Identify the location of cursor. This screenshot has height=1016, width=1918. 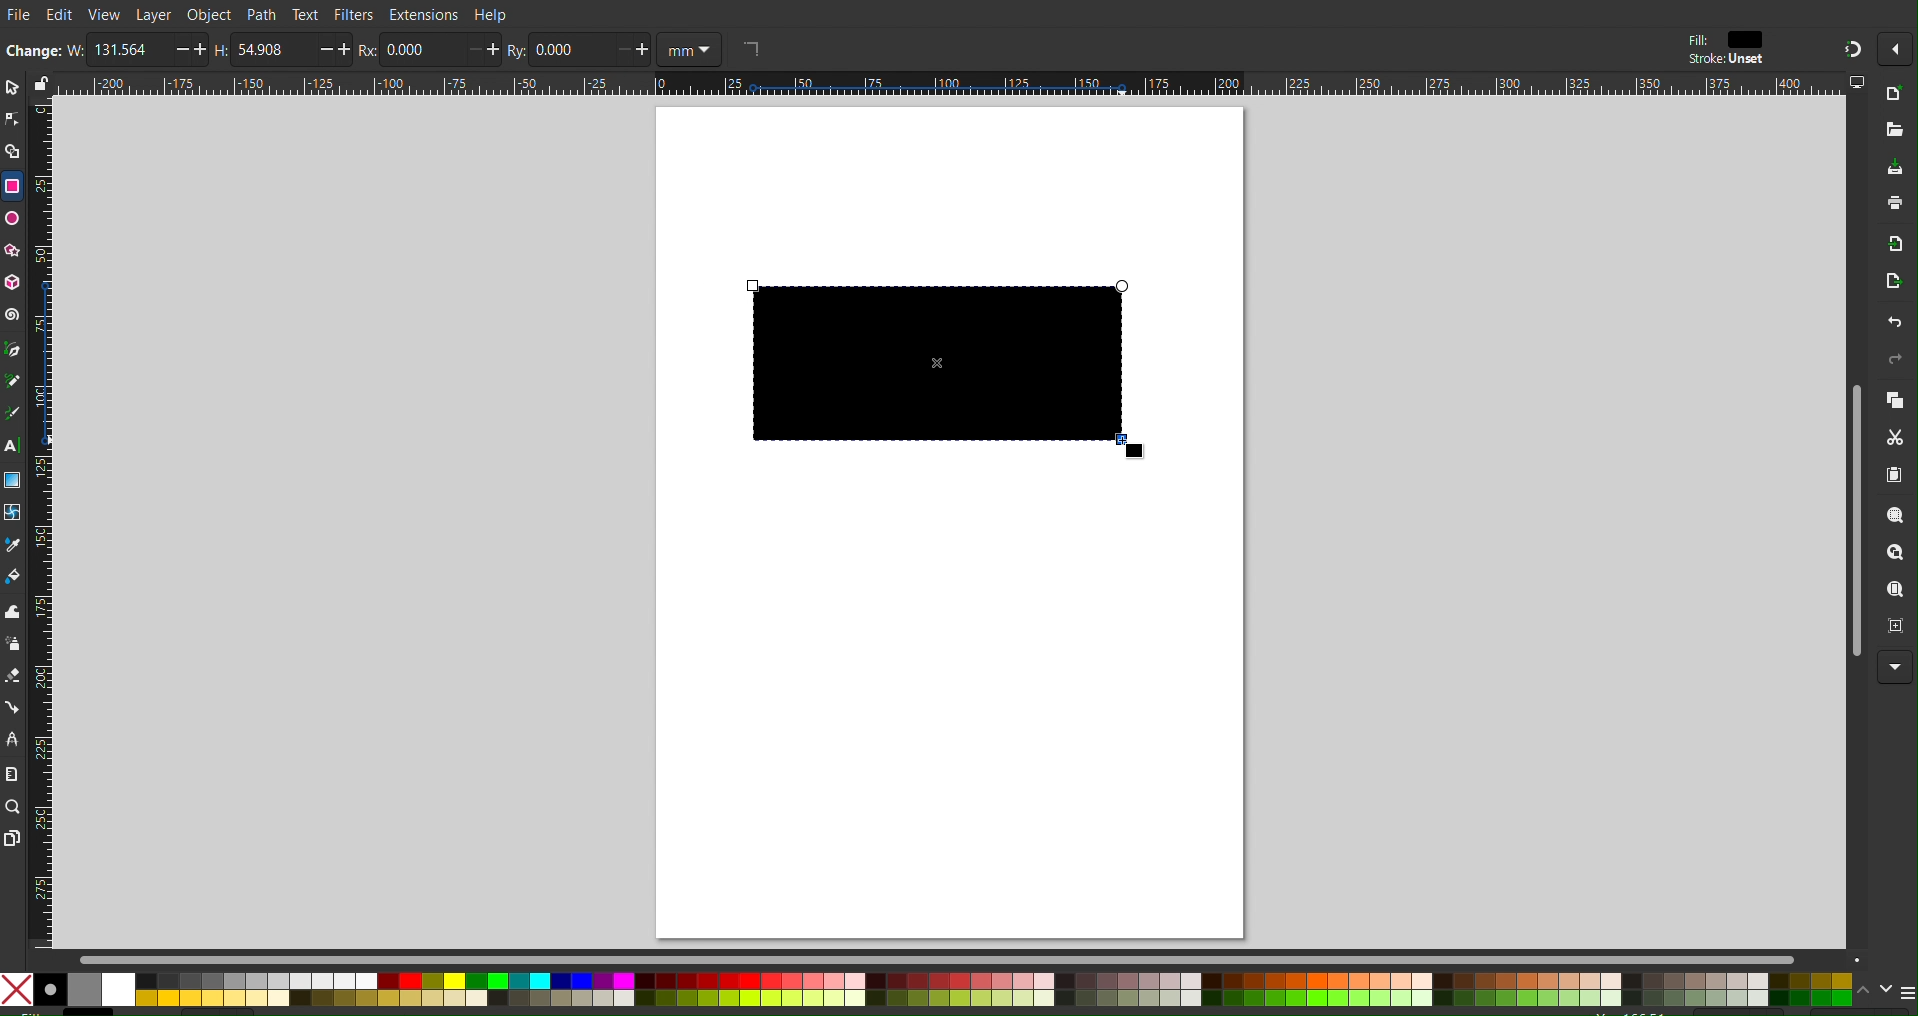
(1145, 452).